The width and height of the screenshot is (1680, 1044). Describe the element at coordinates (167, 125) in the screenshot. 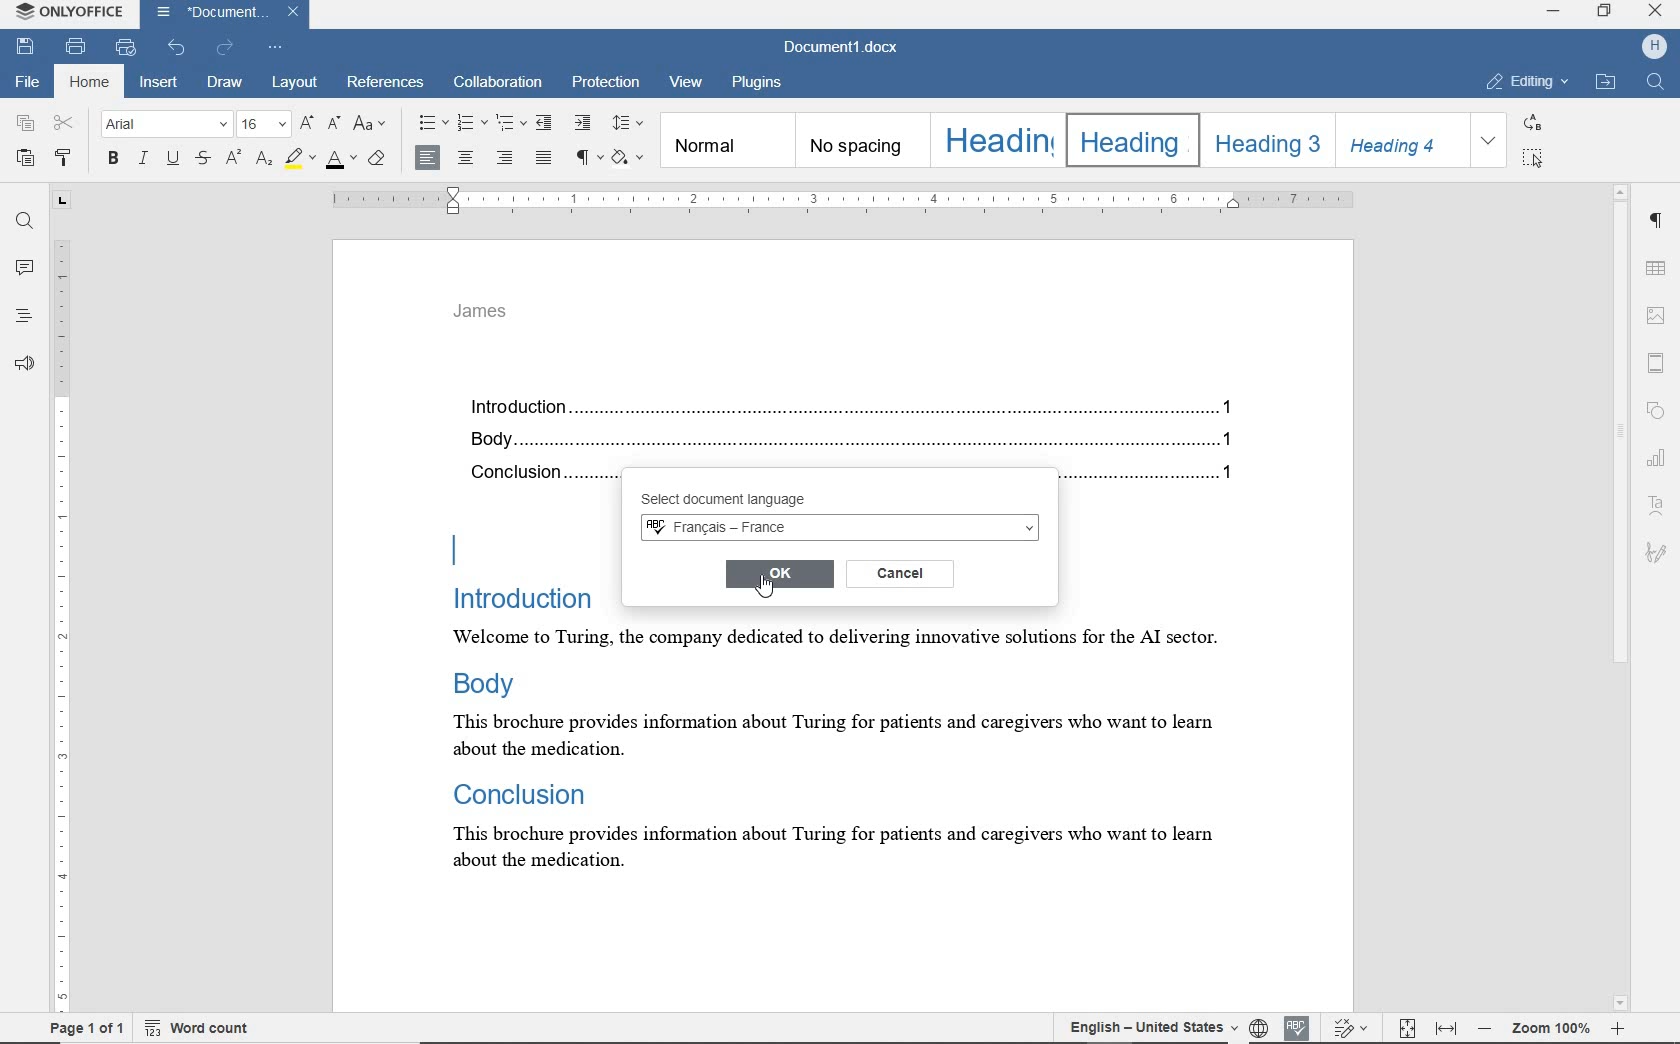

I see `font` at that location.